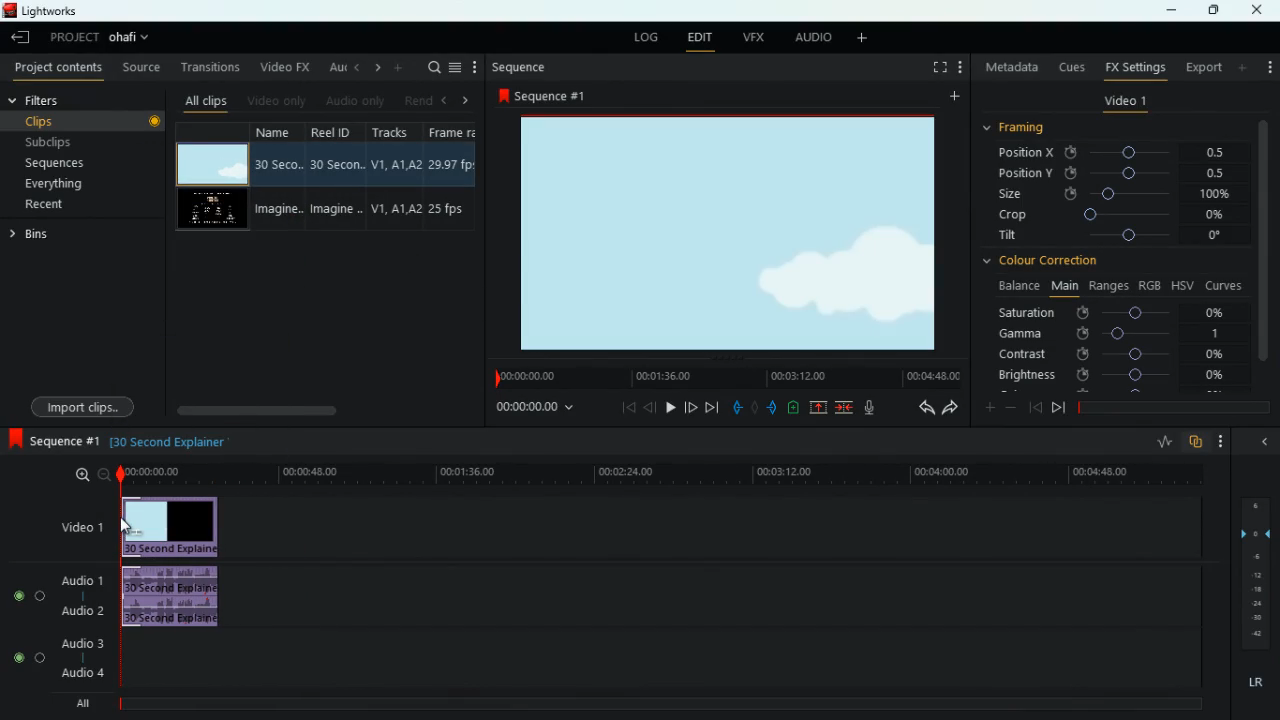  What do you see at coordinates (990, 406) in the screenshot?
I see `more` at bounding box center [990, 406].